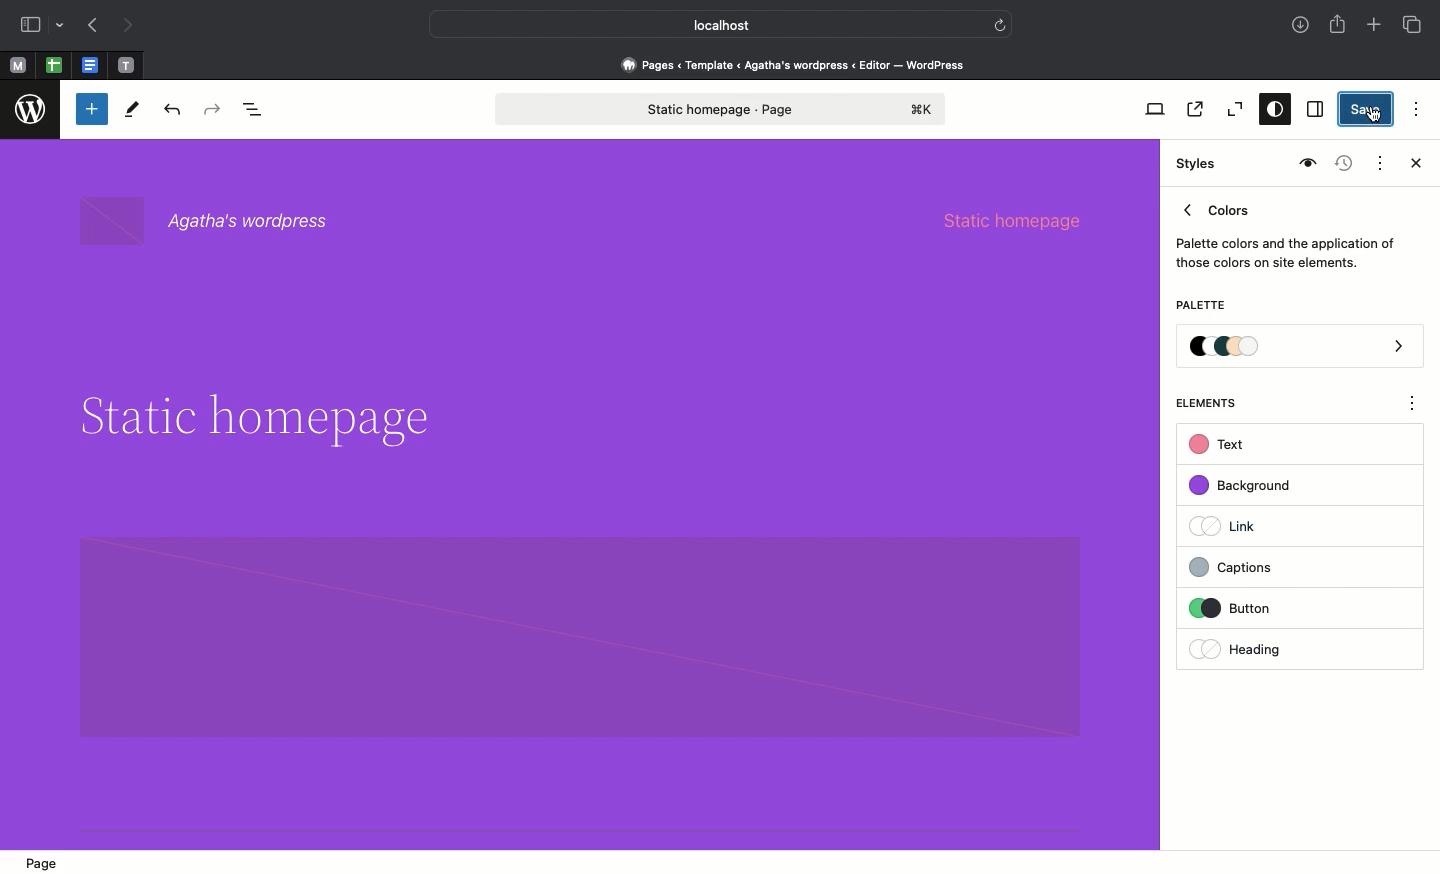 The image size is (1440, 874). Describe the element at coordinates (1414, 25) in the screenshot. I see `Tabs` at that location.